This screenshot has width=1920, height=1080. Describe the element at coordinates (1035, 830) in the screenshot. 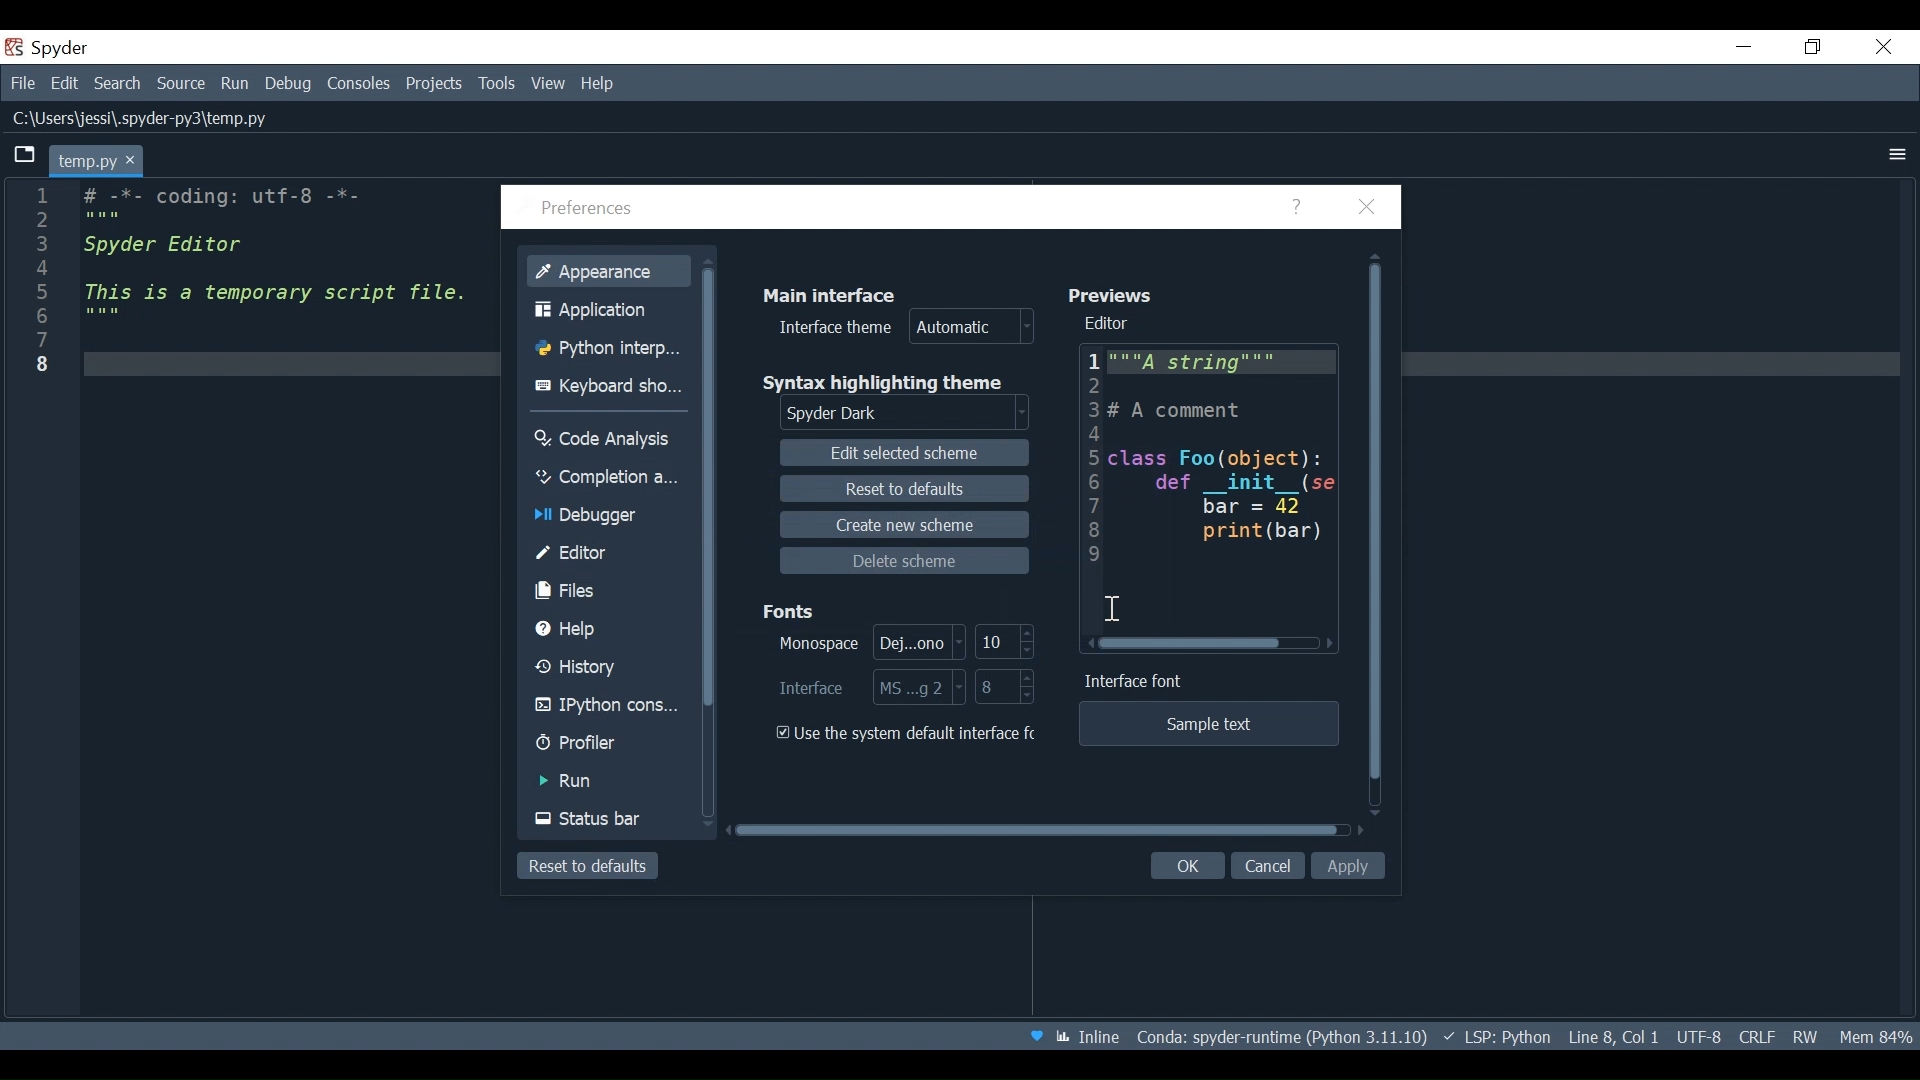

I see `Horizontal Scroll bar` at that location.